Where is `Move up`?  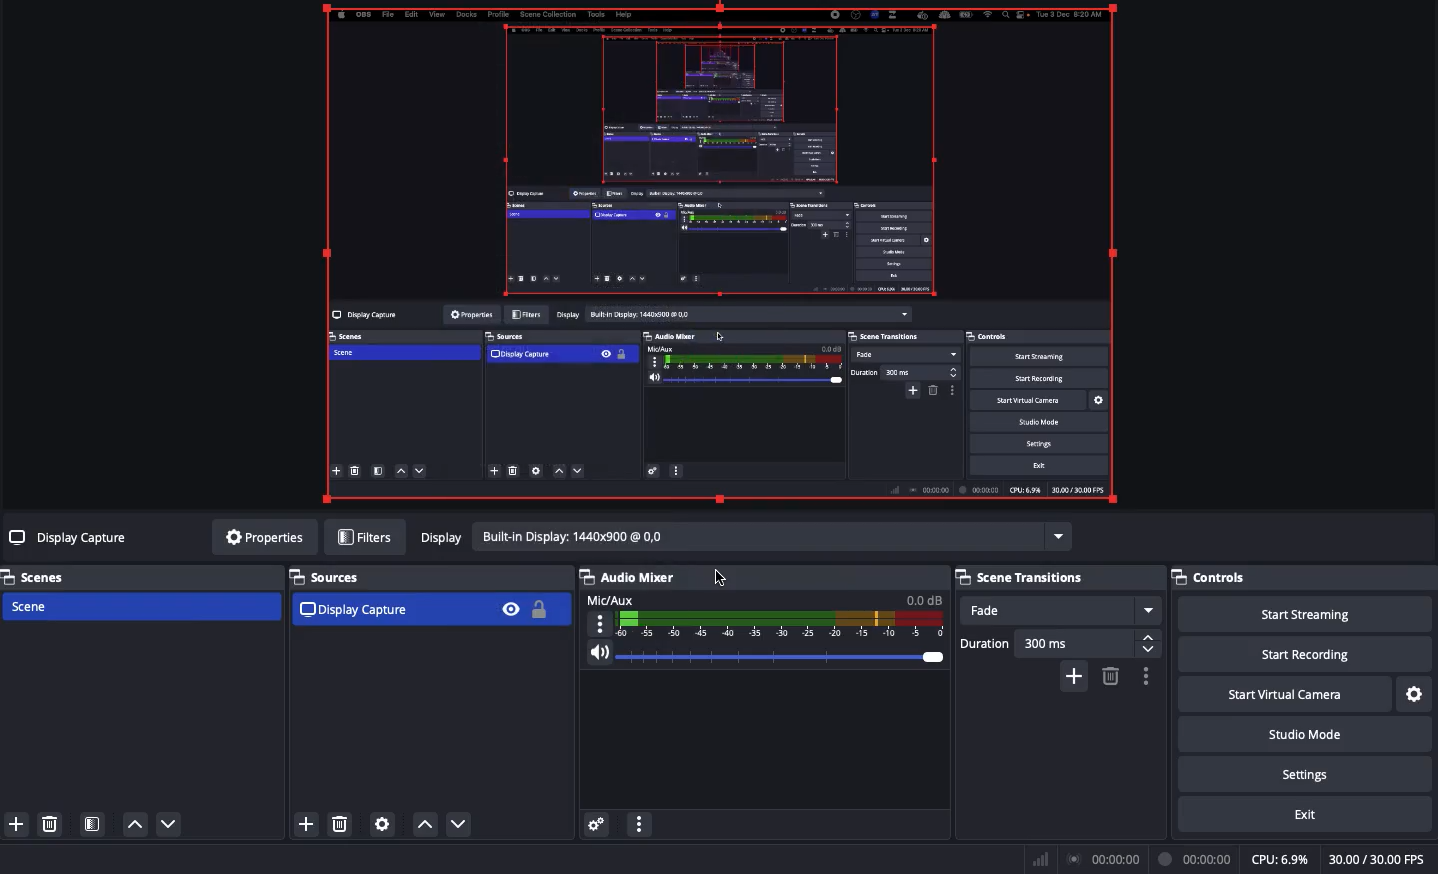
Move up is located at coordinates (137, 827).